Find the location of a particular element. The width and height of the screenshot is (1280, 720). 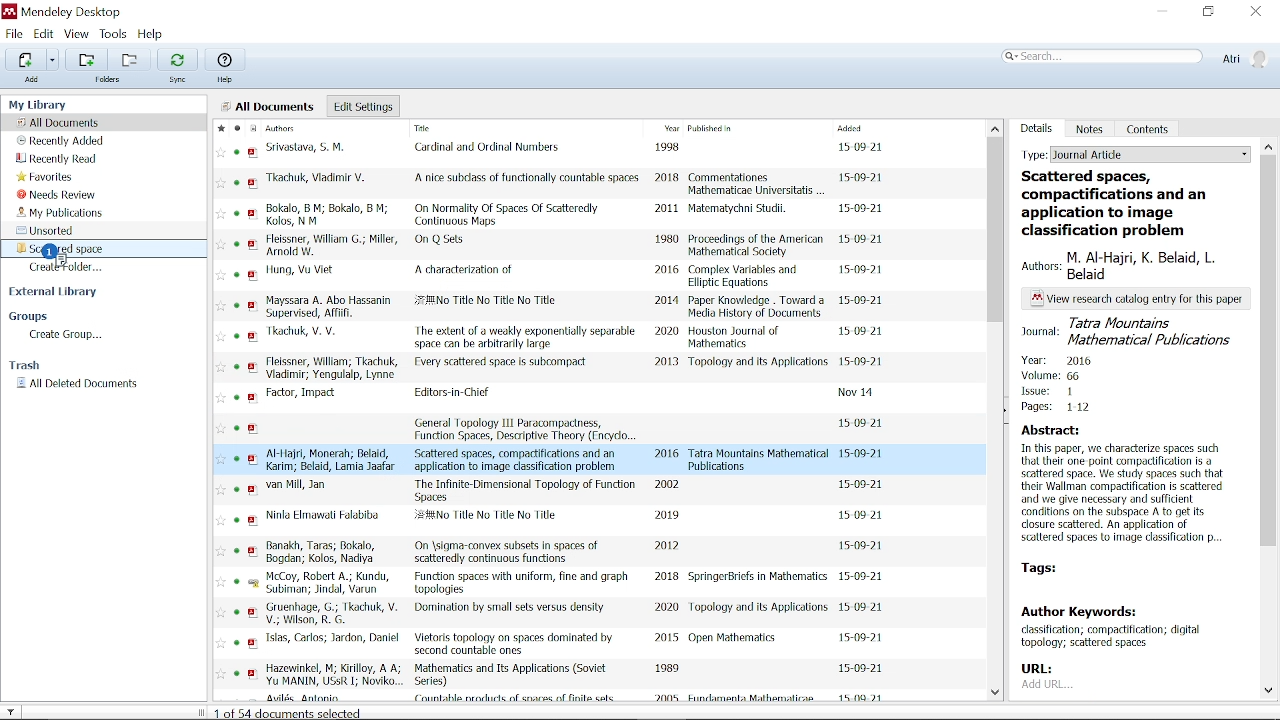

title is located at coordinates (527, 428).